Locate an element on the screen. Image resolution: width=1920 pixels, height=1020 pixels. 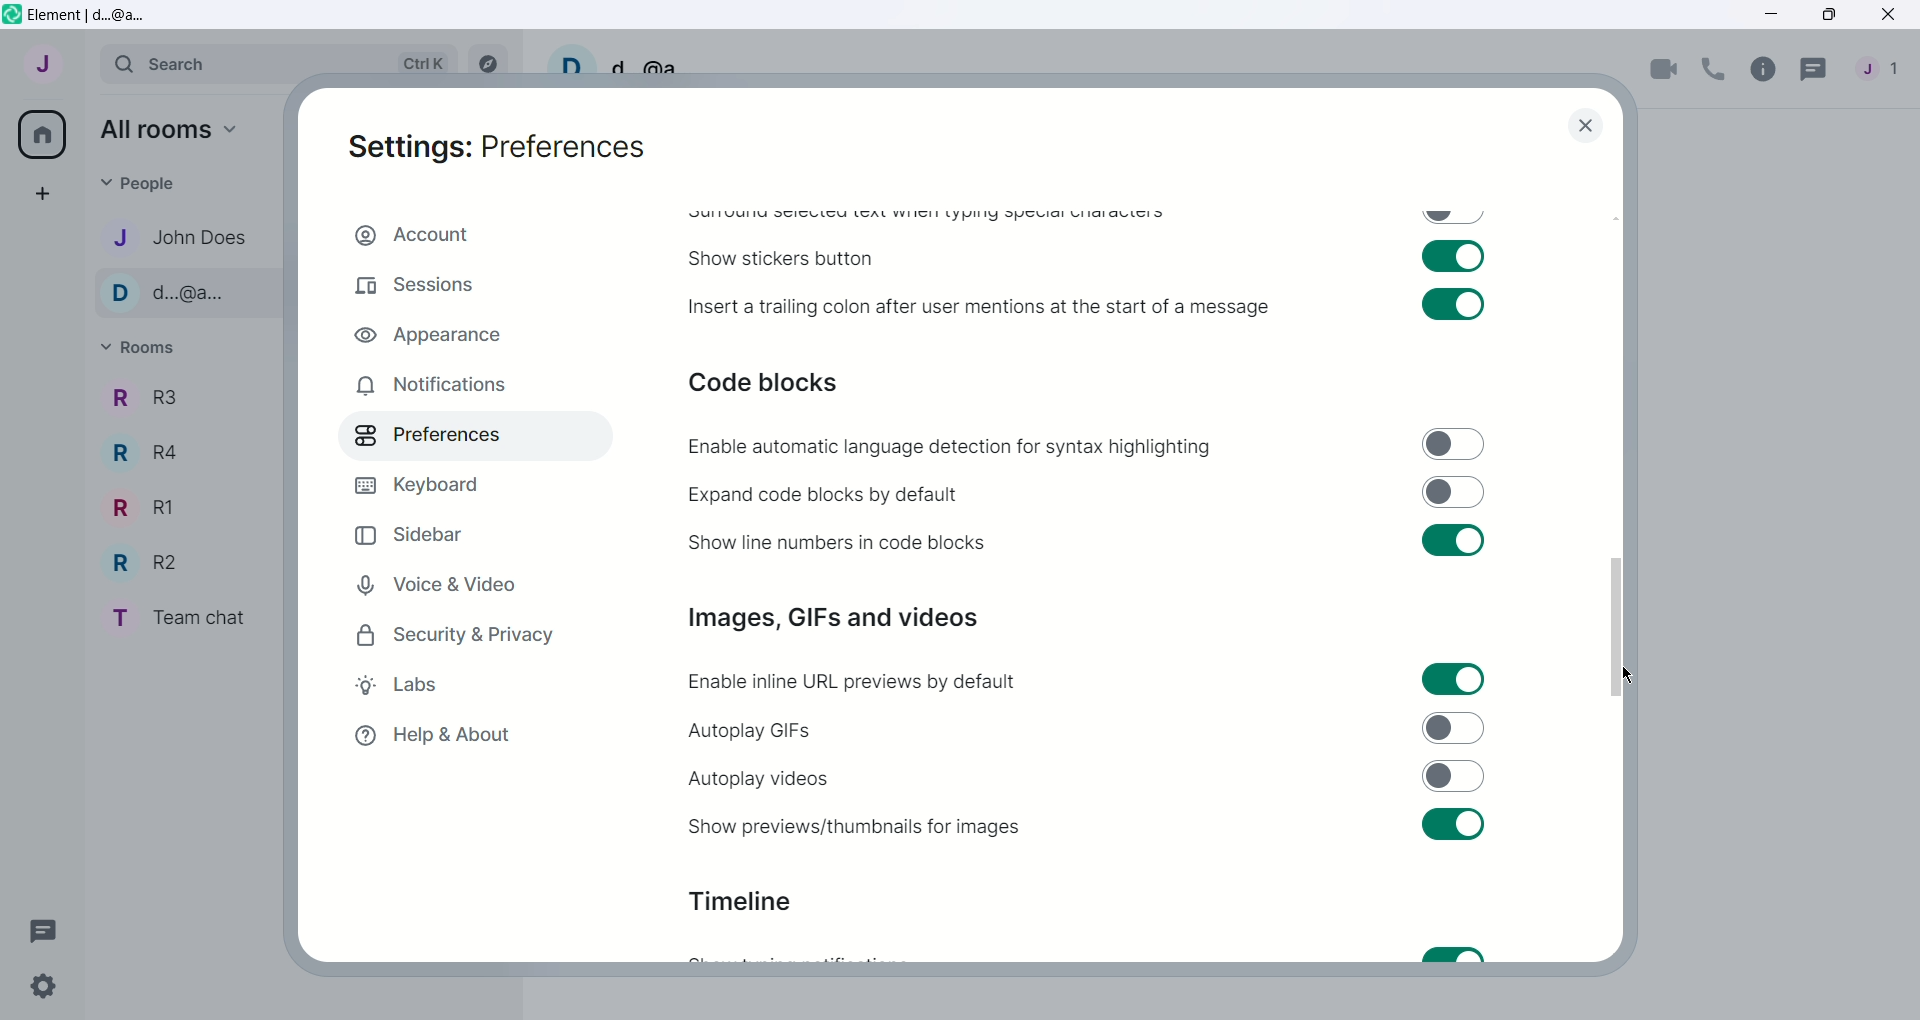
Threads is located at coordinates (44, 930).